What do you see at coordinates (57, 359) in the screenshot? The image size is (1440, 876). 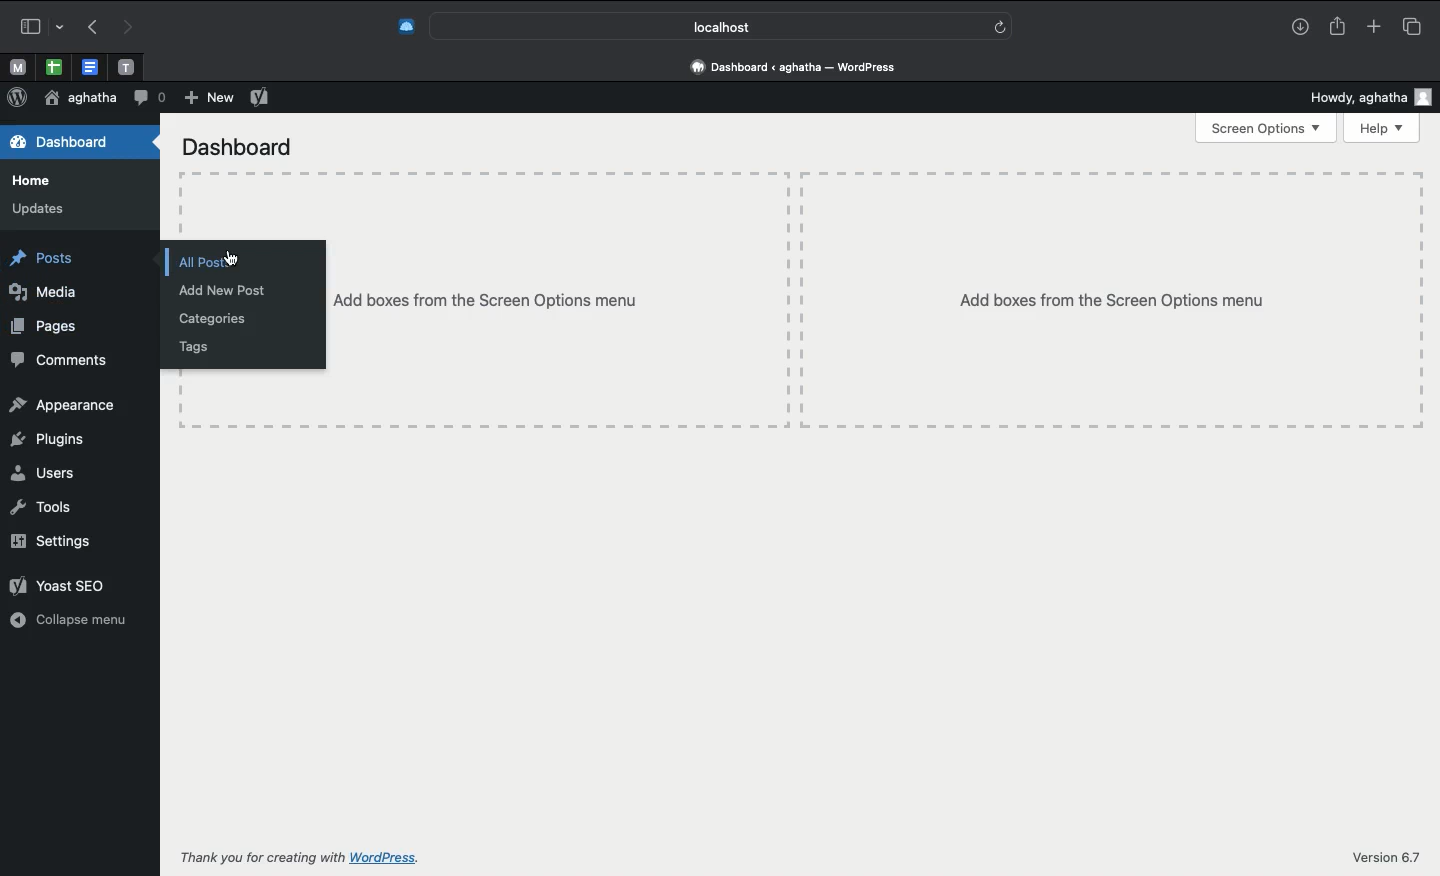 I see `Comments` at bounding box center [57, 359].